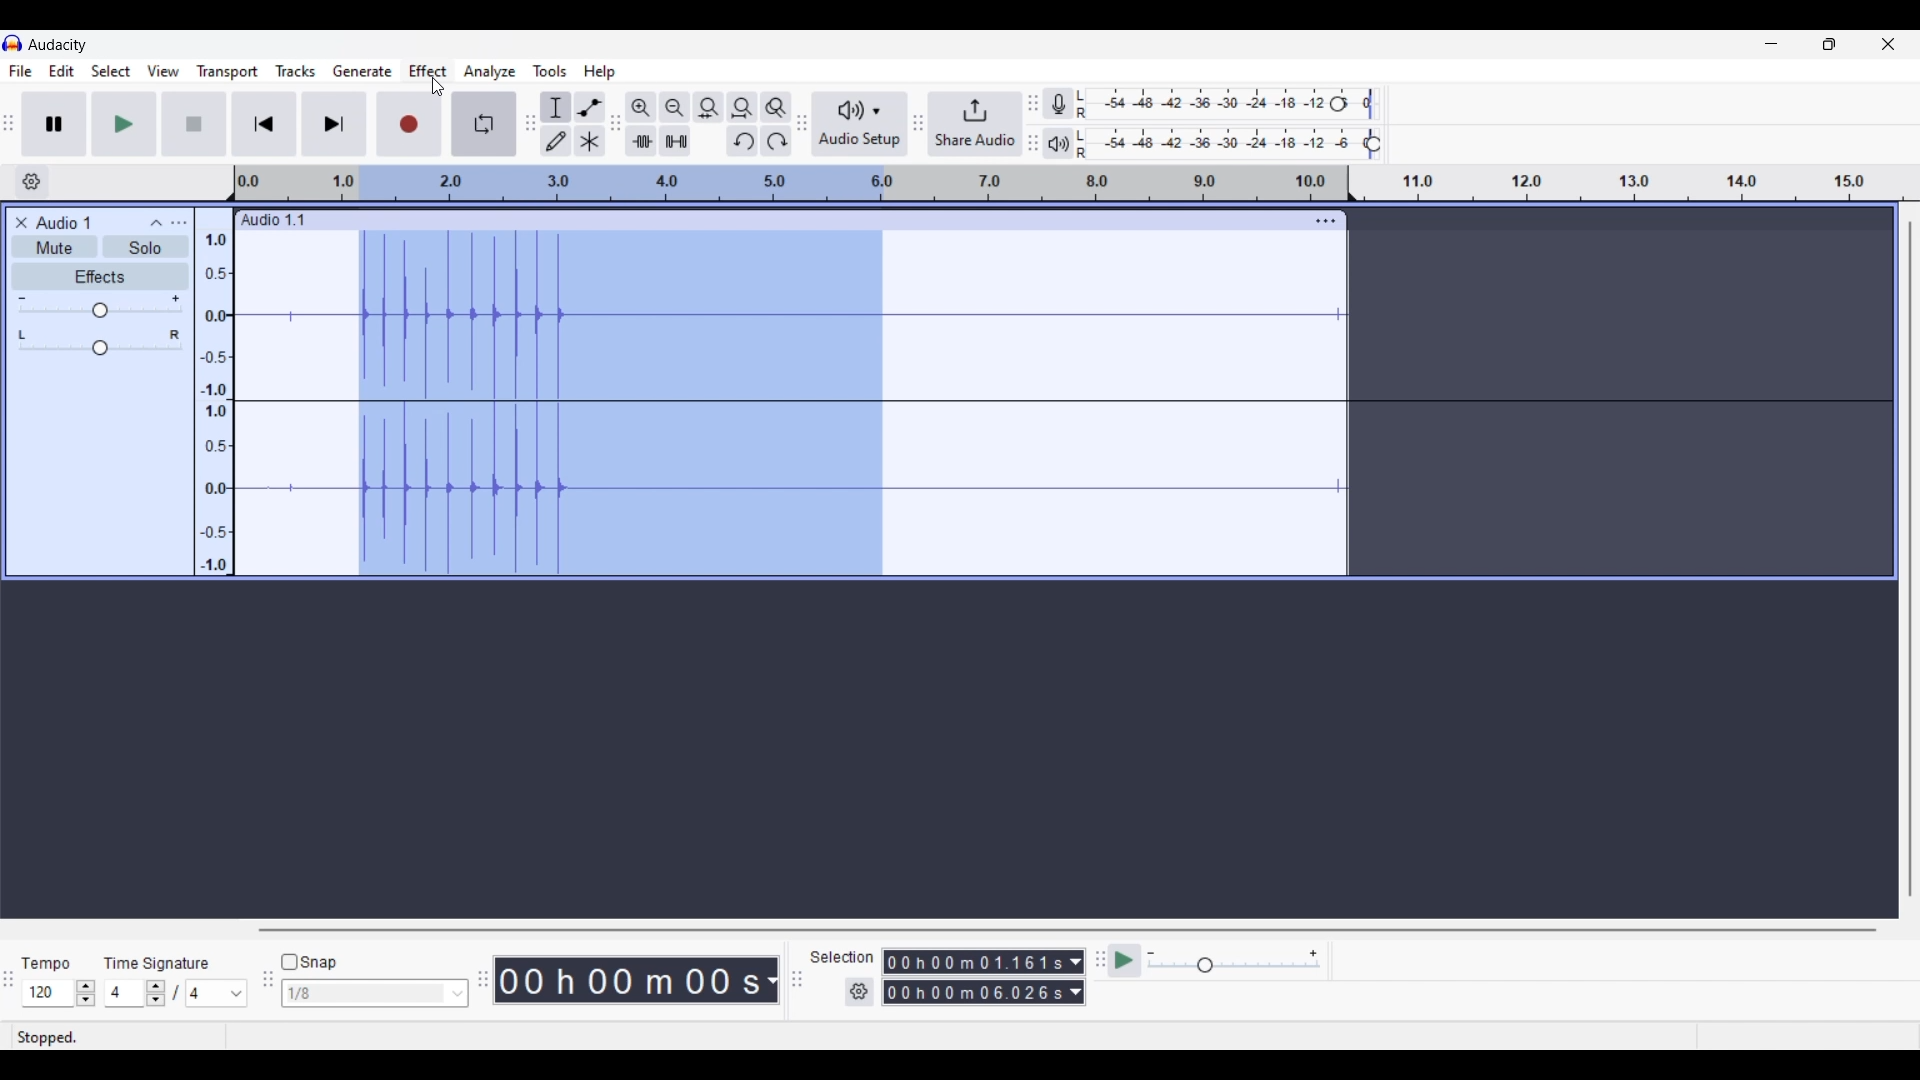 The height and width of the screenshot is (1080, 1920). I want to click on Stop, so click(195, 124).